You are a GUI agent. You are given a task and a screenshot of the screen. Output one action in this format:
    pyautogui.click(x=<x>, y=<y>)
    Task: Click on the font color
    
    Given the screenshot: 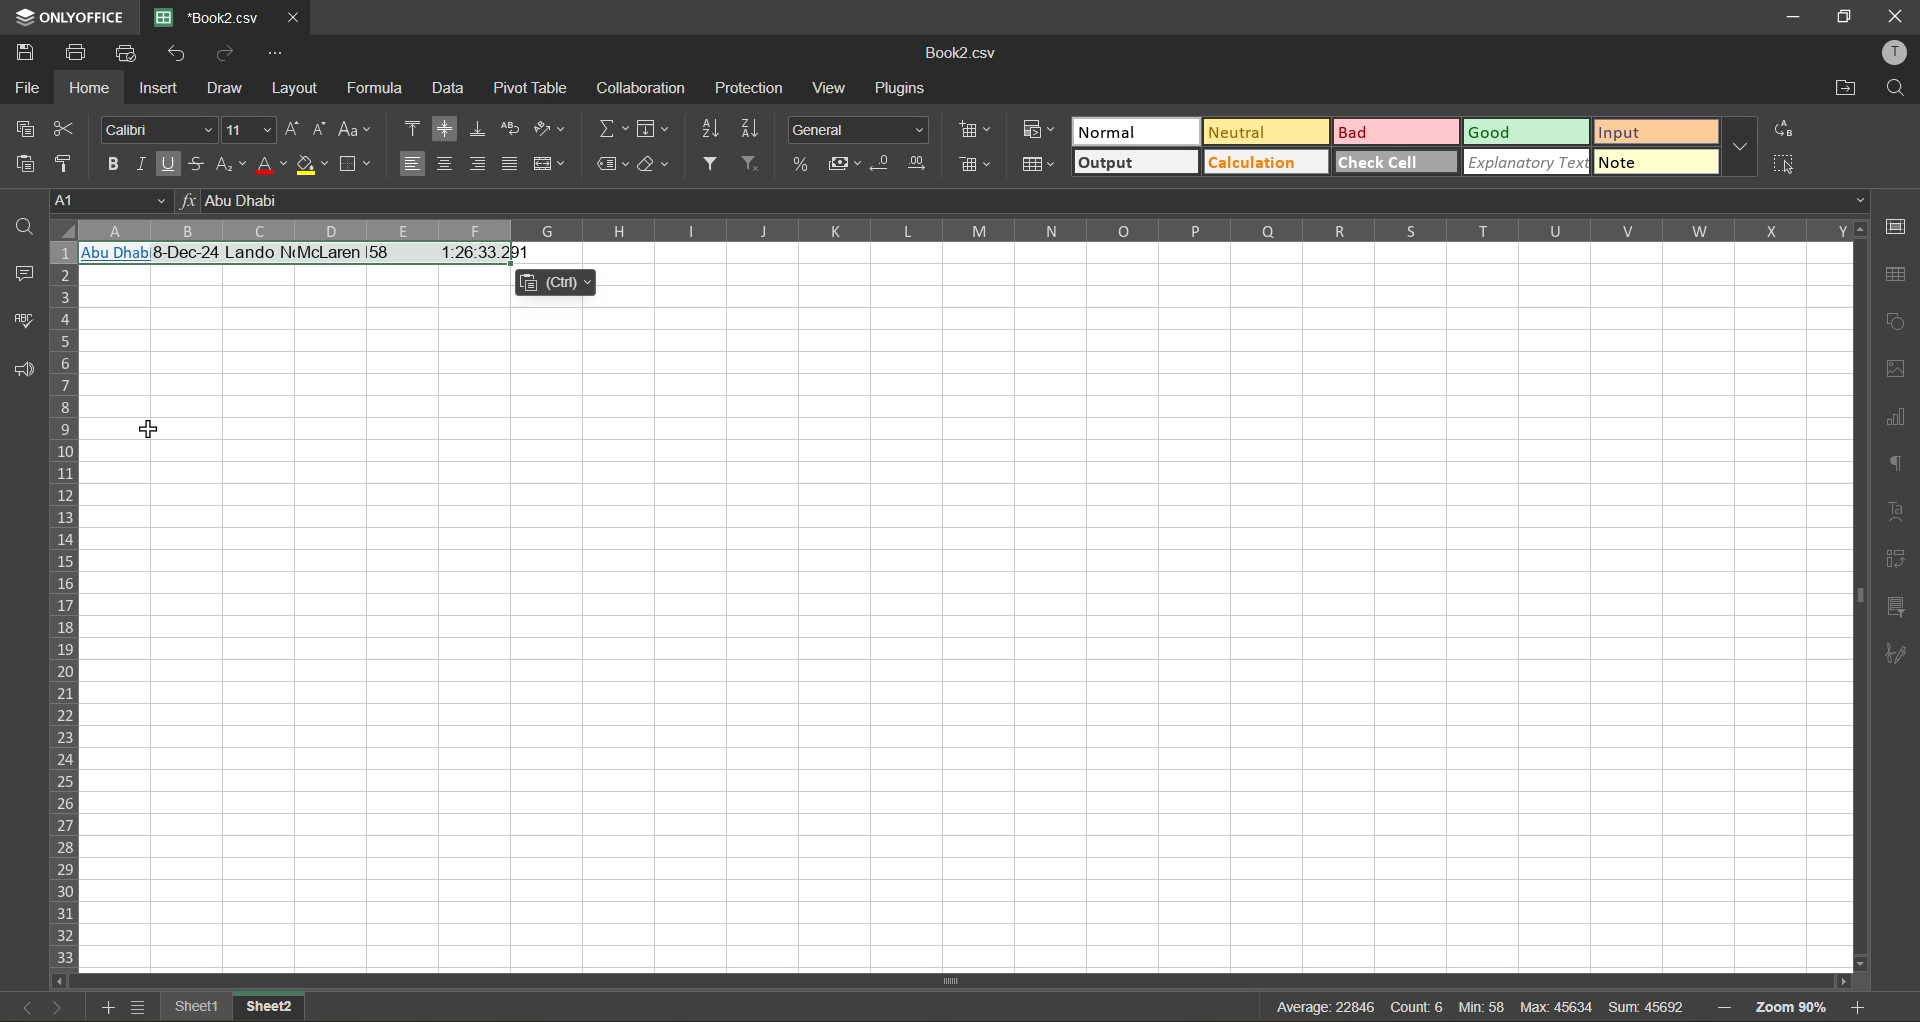 What is the action you would take?
    pyautogui.click(x=269, y=164)
    